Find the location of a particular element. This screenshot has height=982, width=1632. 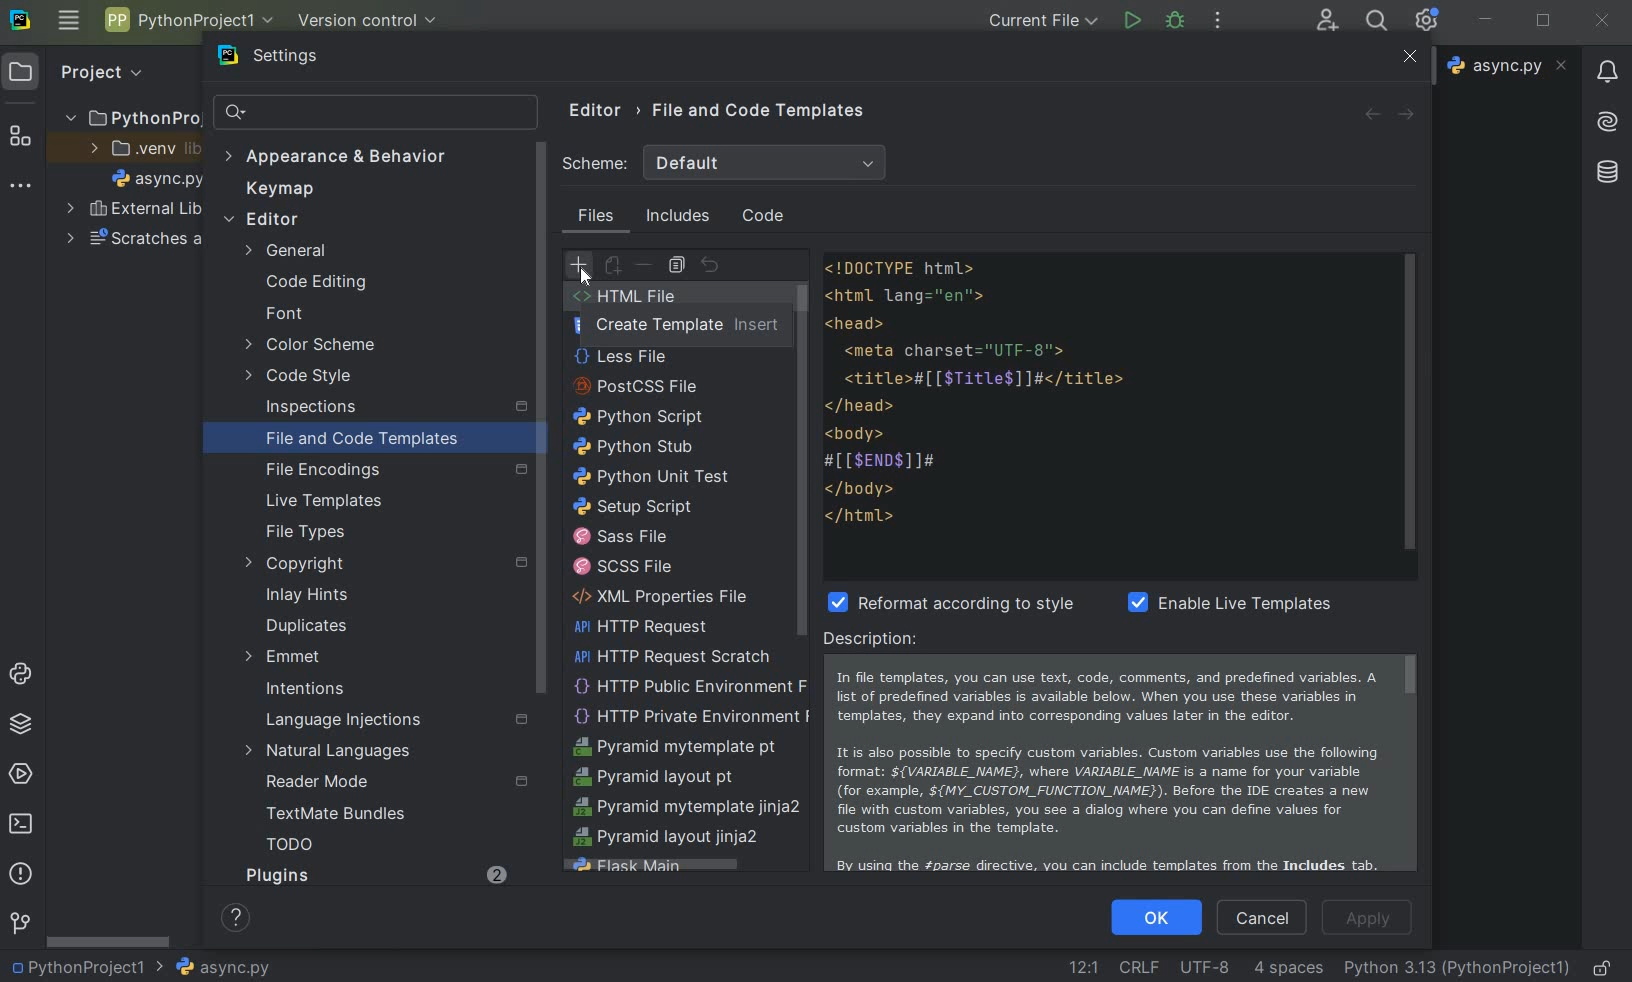

scss file is located at coordinates (622, 567).